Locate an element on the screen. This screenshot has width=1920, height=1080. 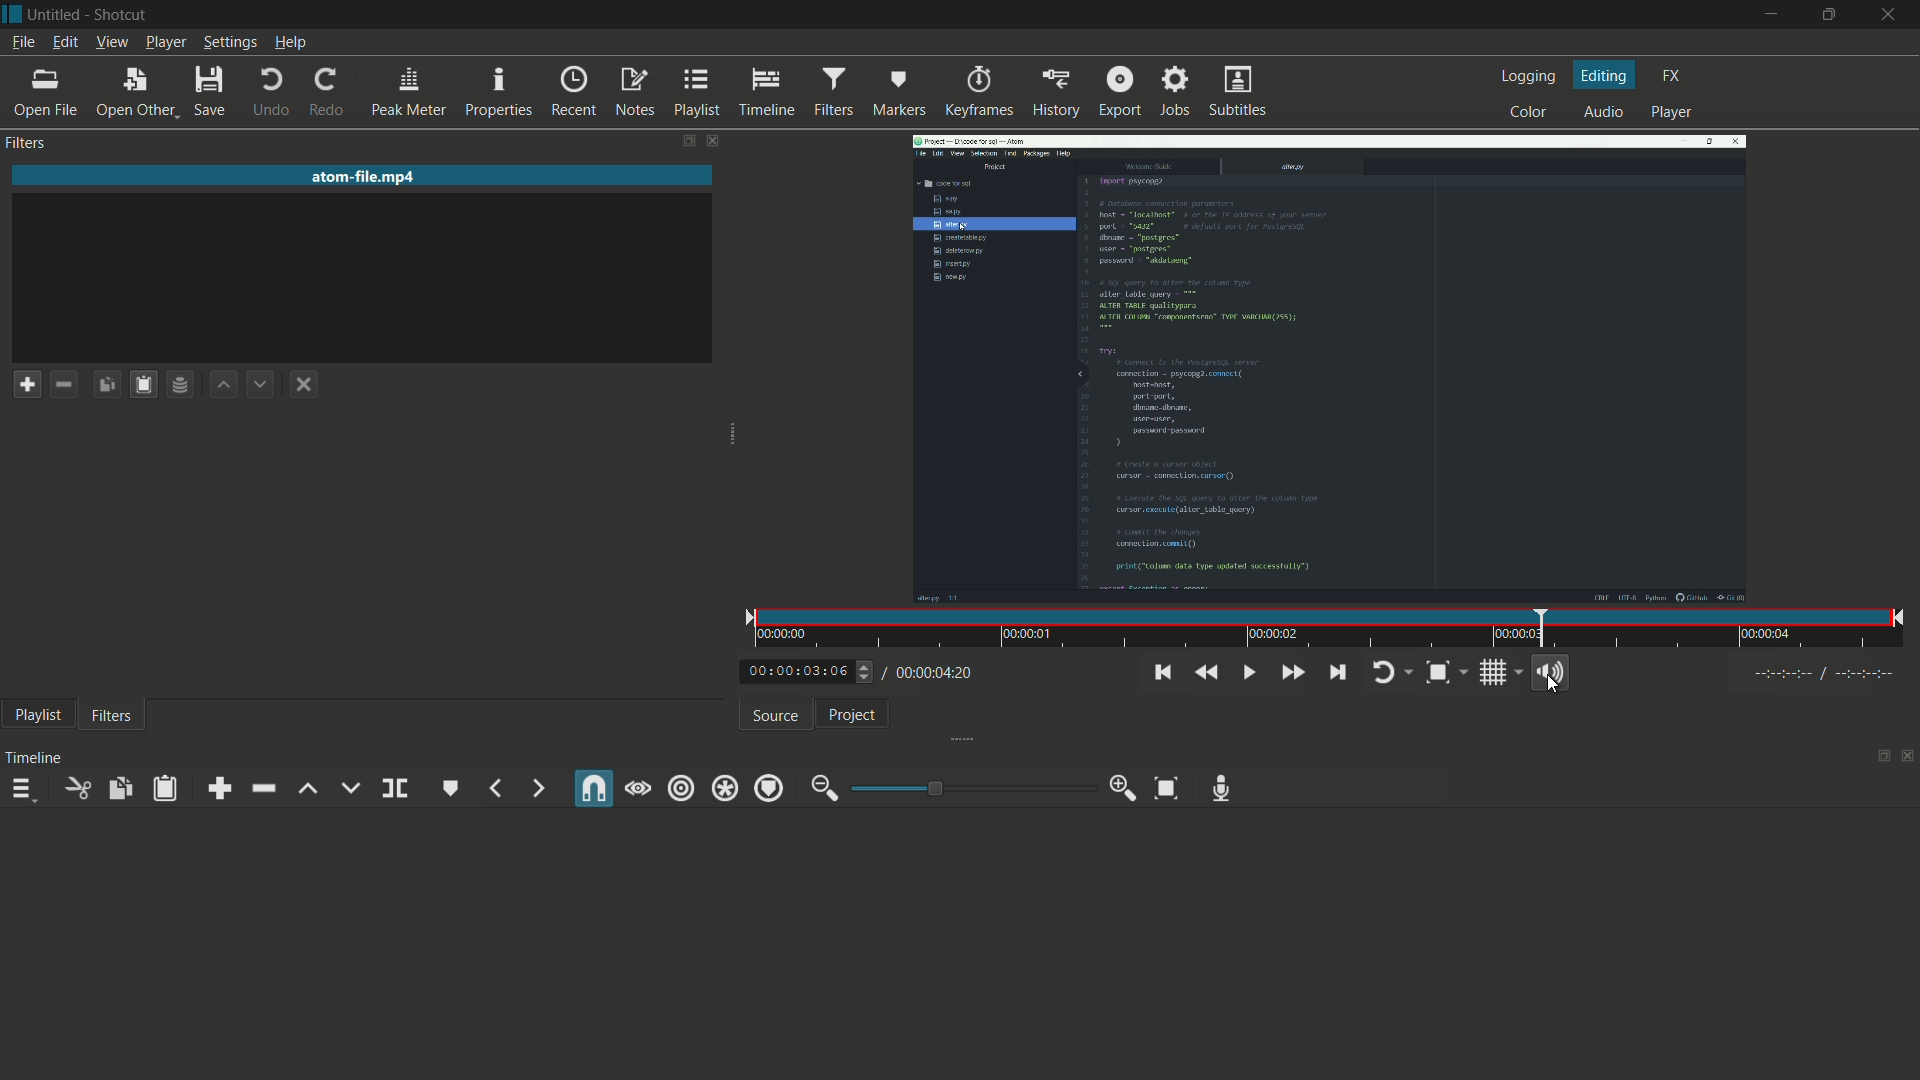
remove filter is located at coordinates (63, 385).